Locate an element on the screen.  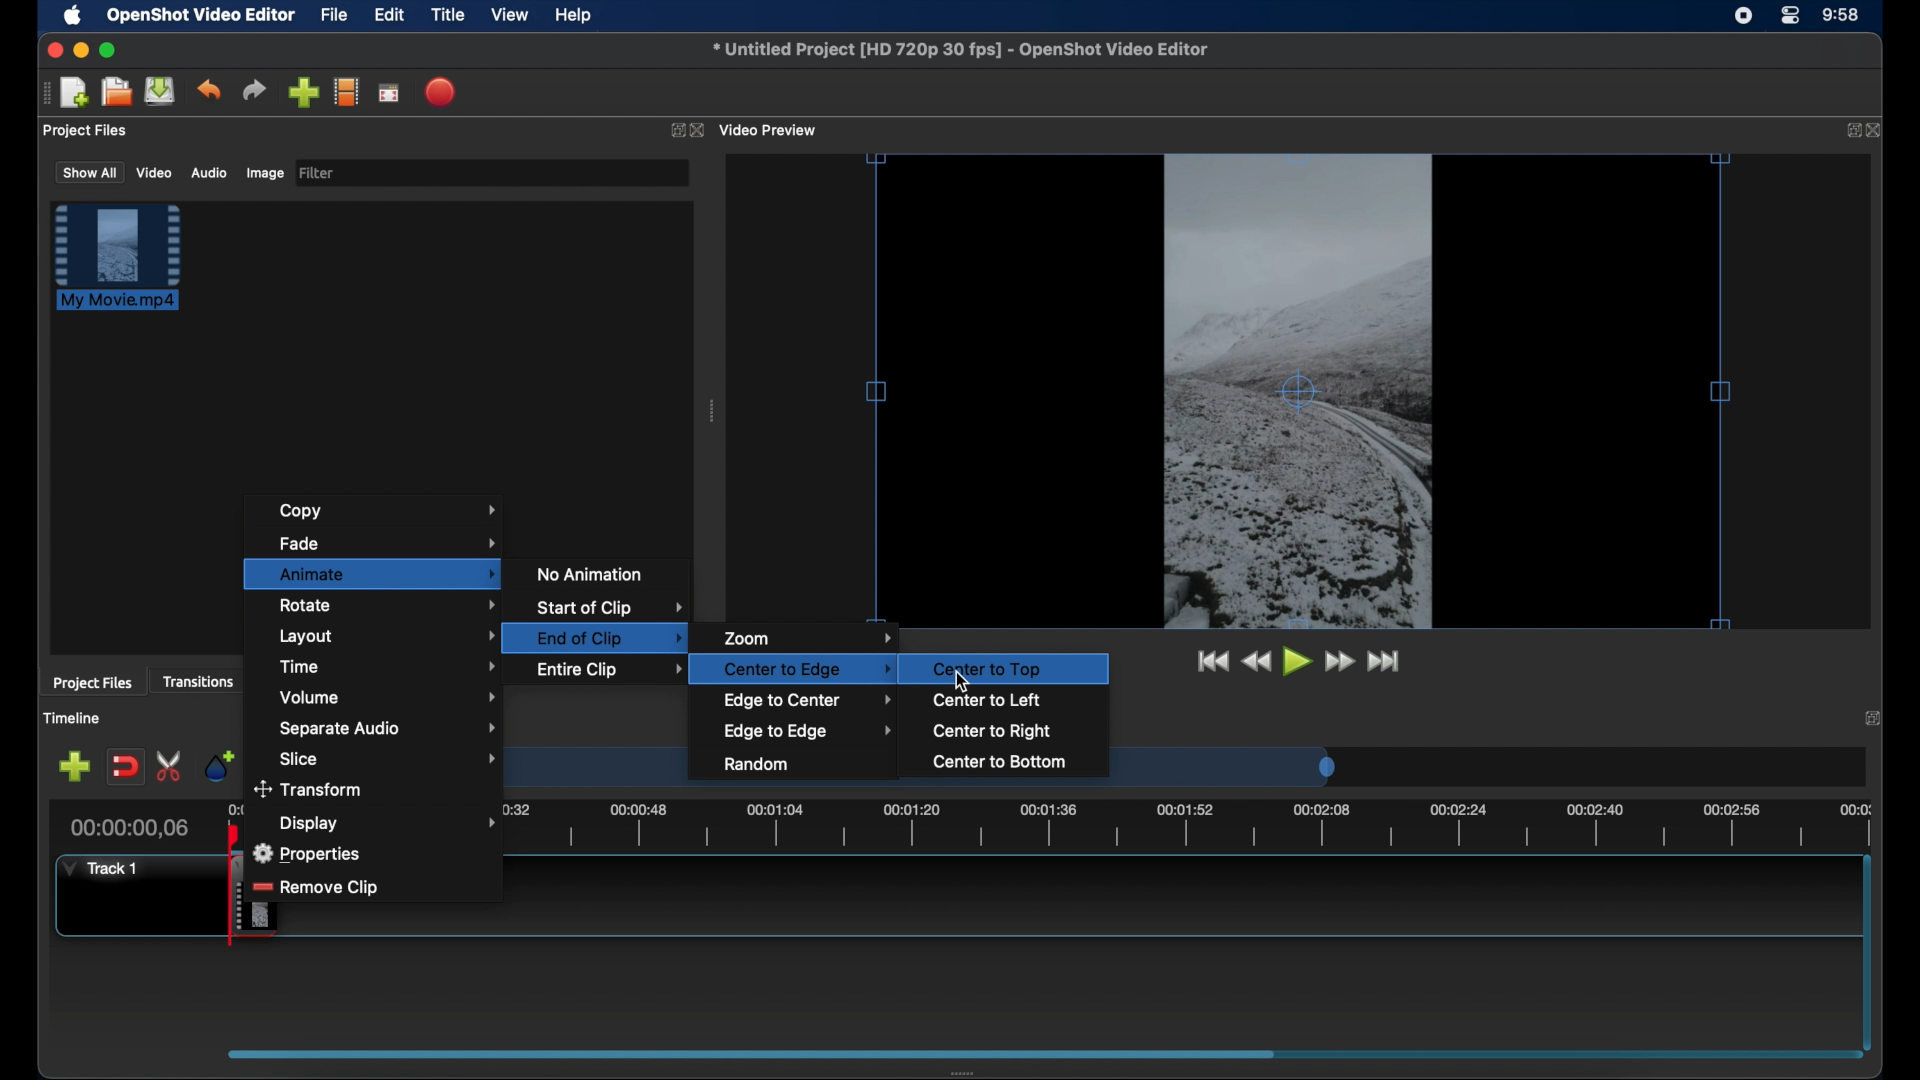
close is located at coordinates (700, 131).